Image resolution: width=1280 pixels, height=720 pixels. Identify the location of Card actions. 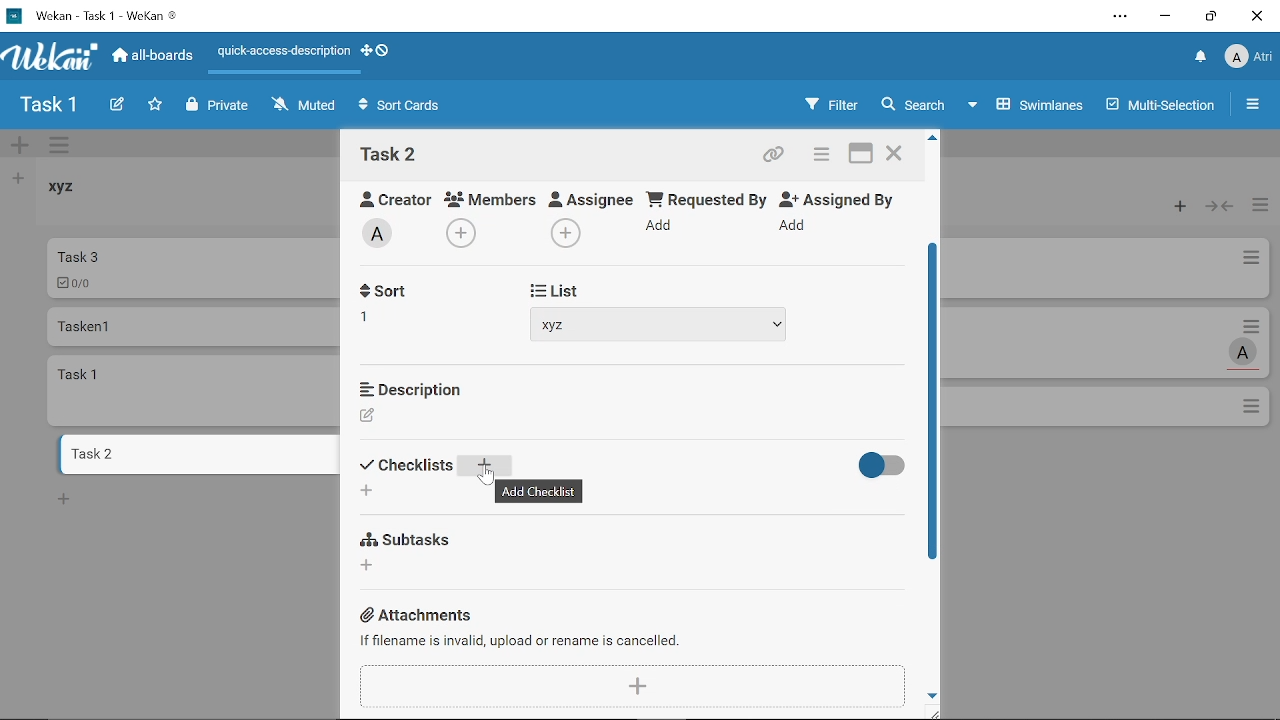
(1250, 261).